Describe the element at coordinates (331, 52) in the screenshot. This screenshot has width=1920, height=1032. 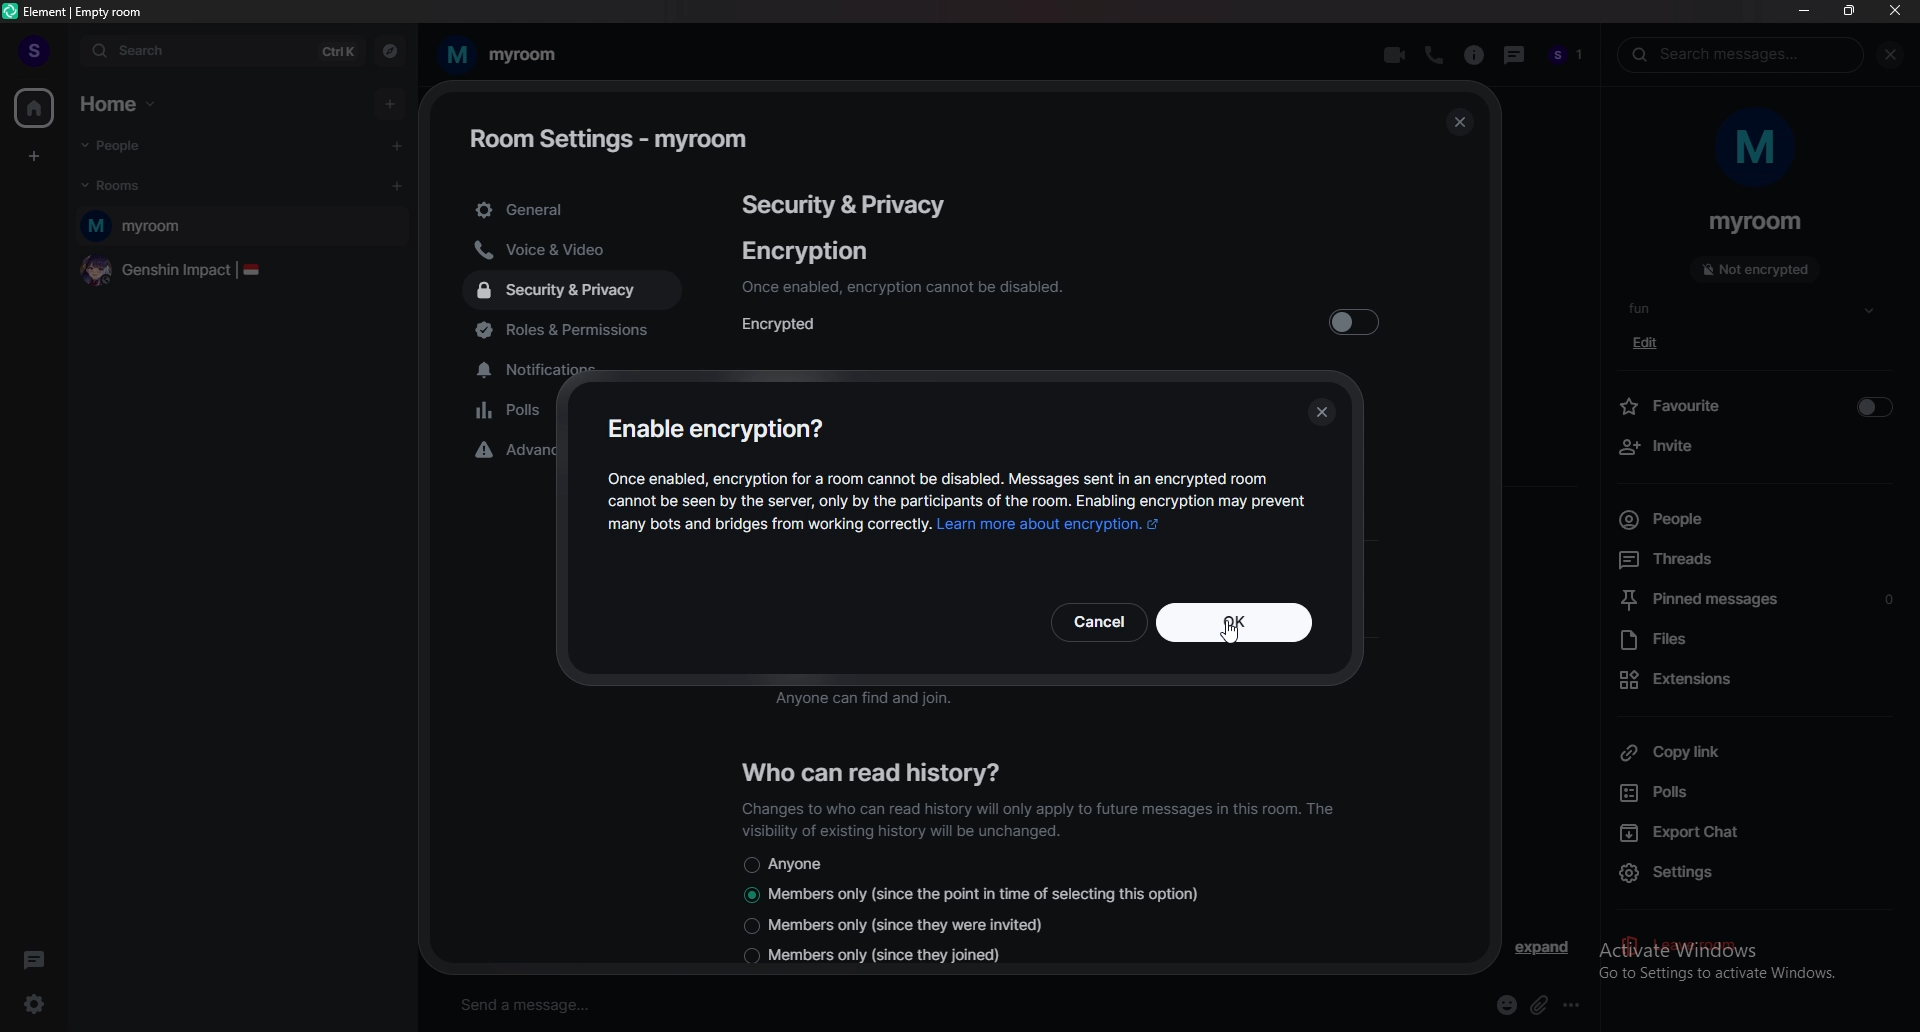
I see `ctrl k` at that location.